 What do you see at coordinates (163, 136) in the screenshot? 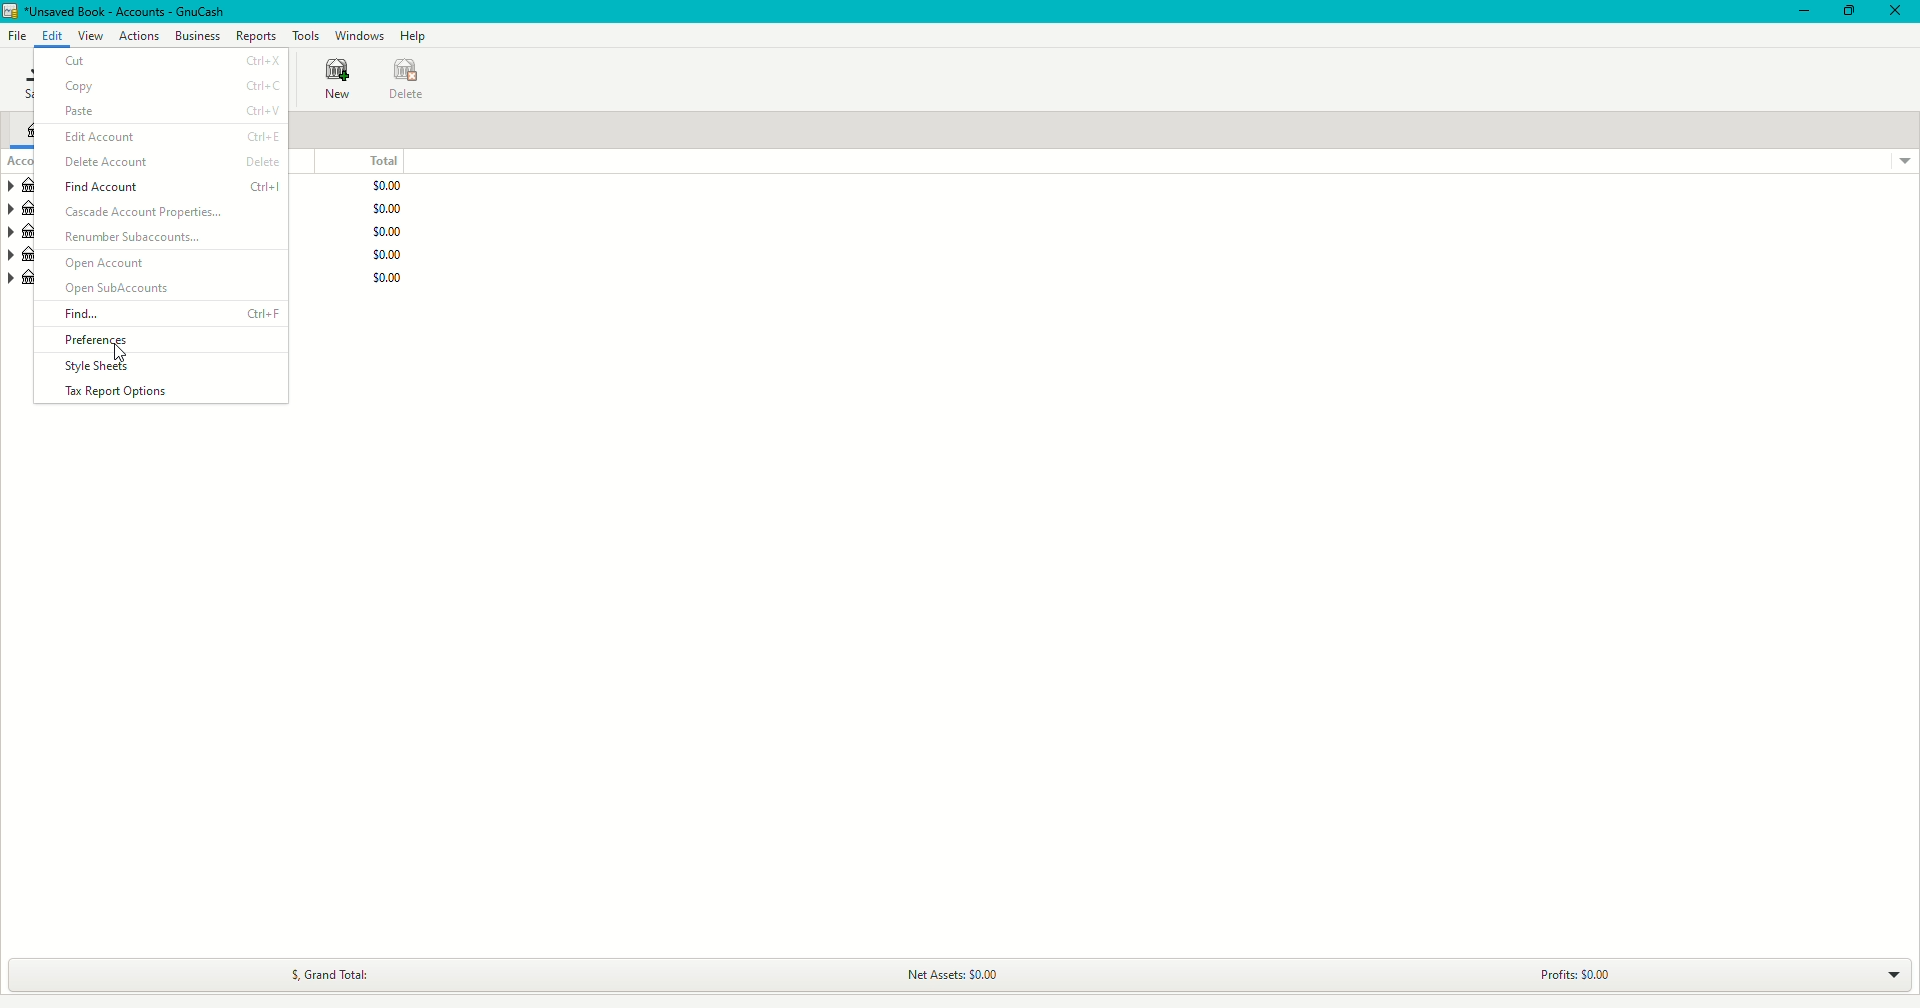
I see `Edit account` at bounding box center [163, 136].